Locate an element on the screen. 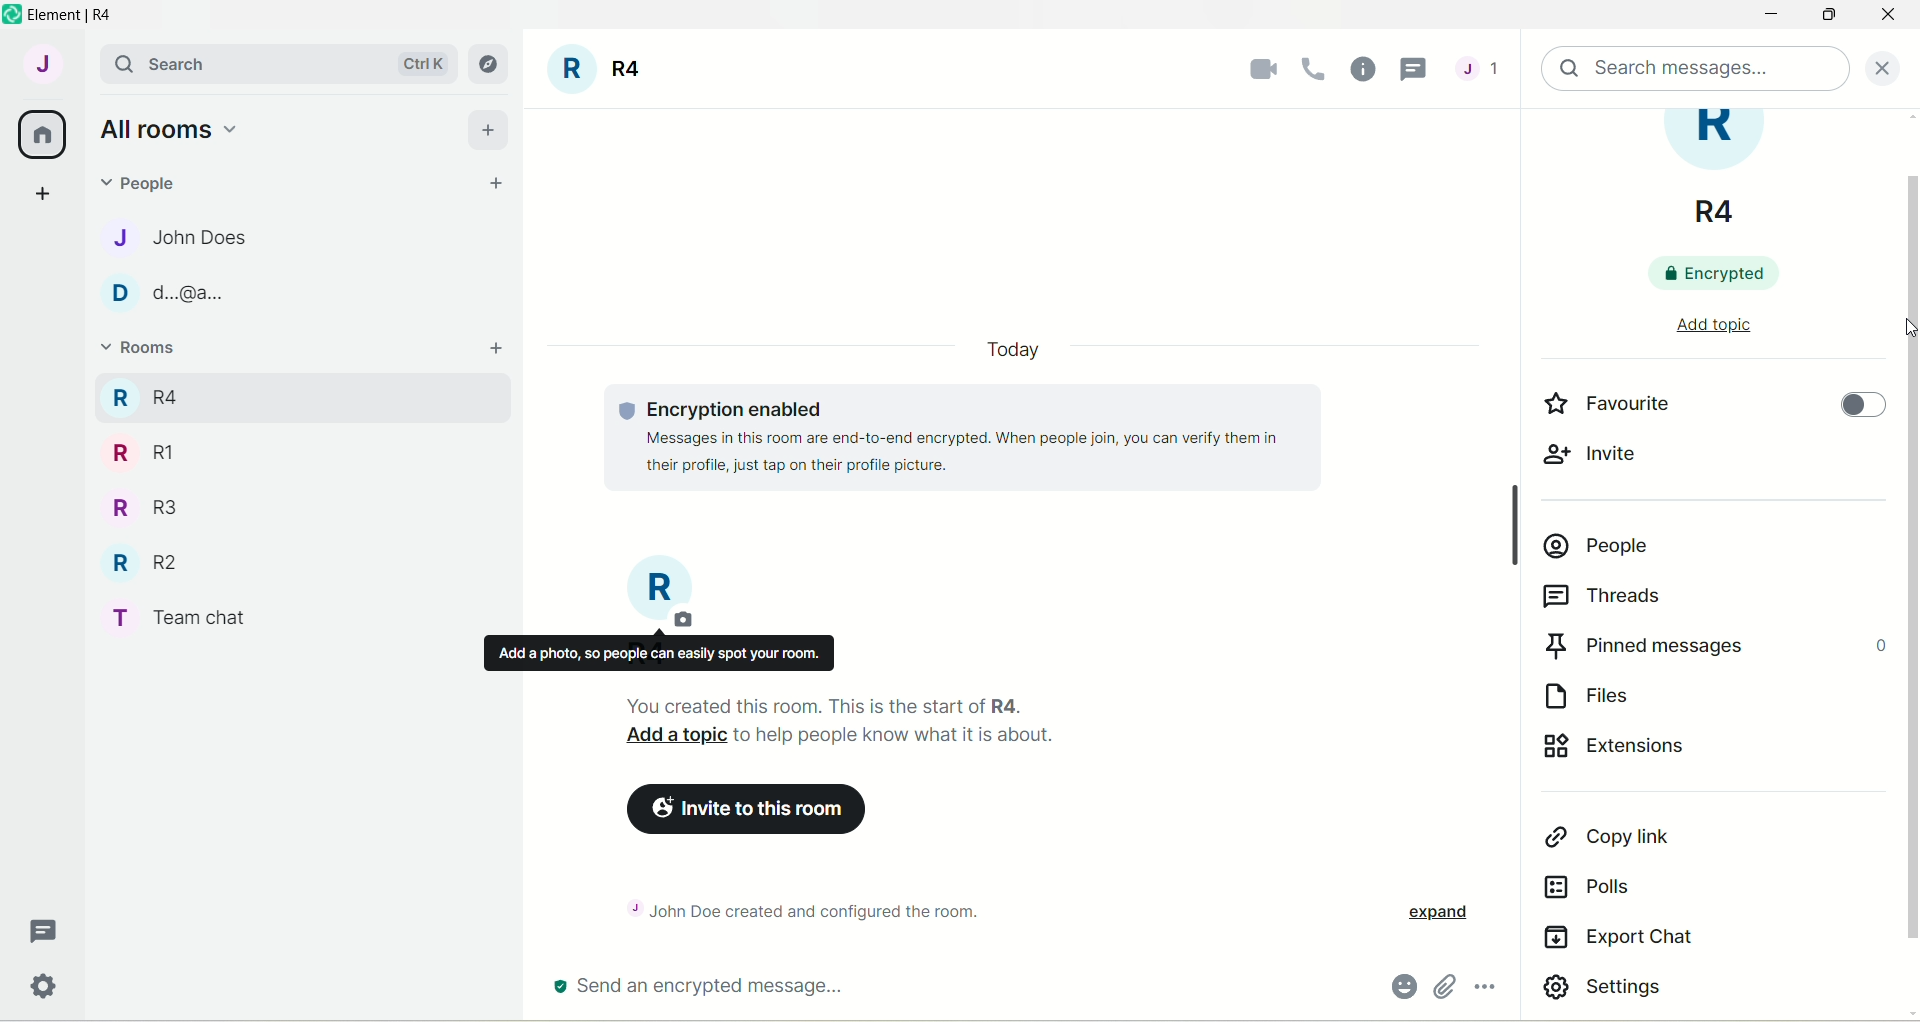 The image size is (1920, 1022). R R4 is located at coordinates (143, 394).